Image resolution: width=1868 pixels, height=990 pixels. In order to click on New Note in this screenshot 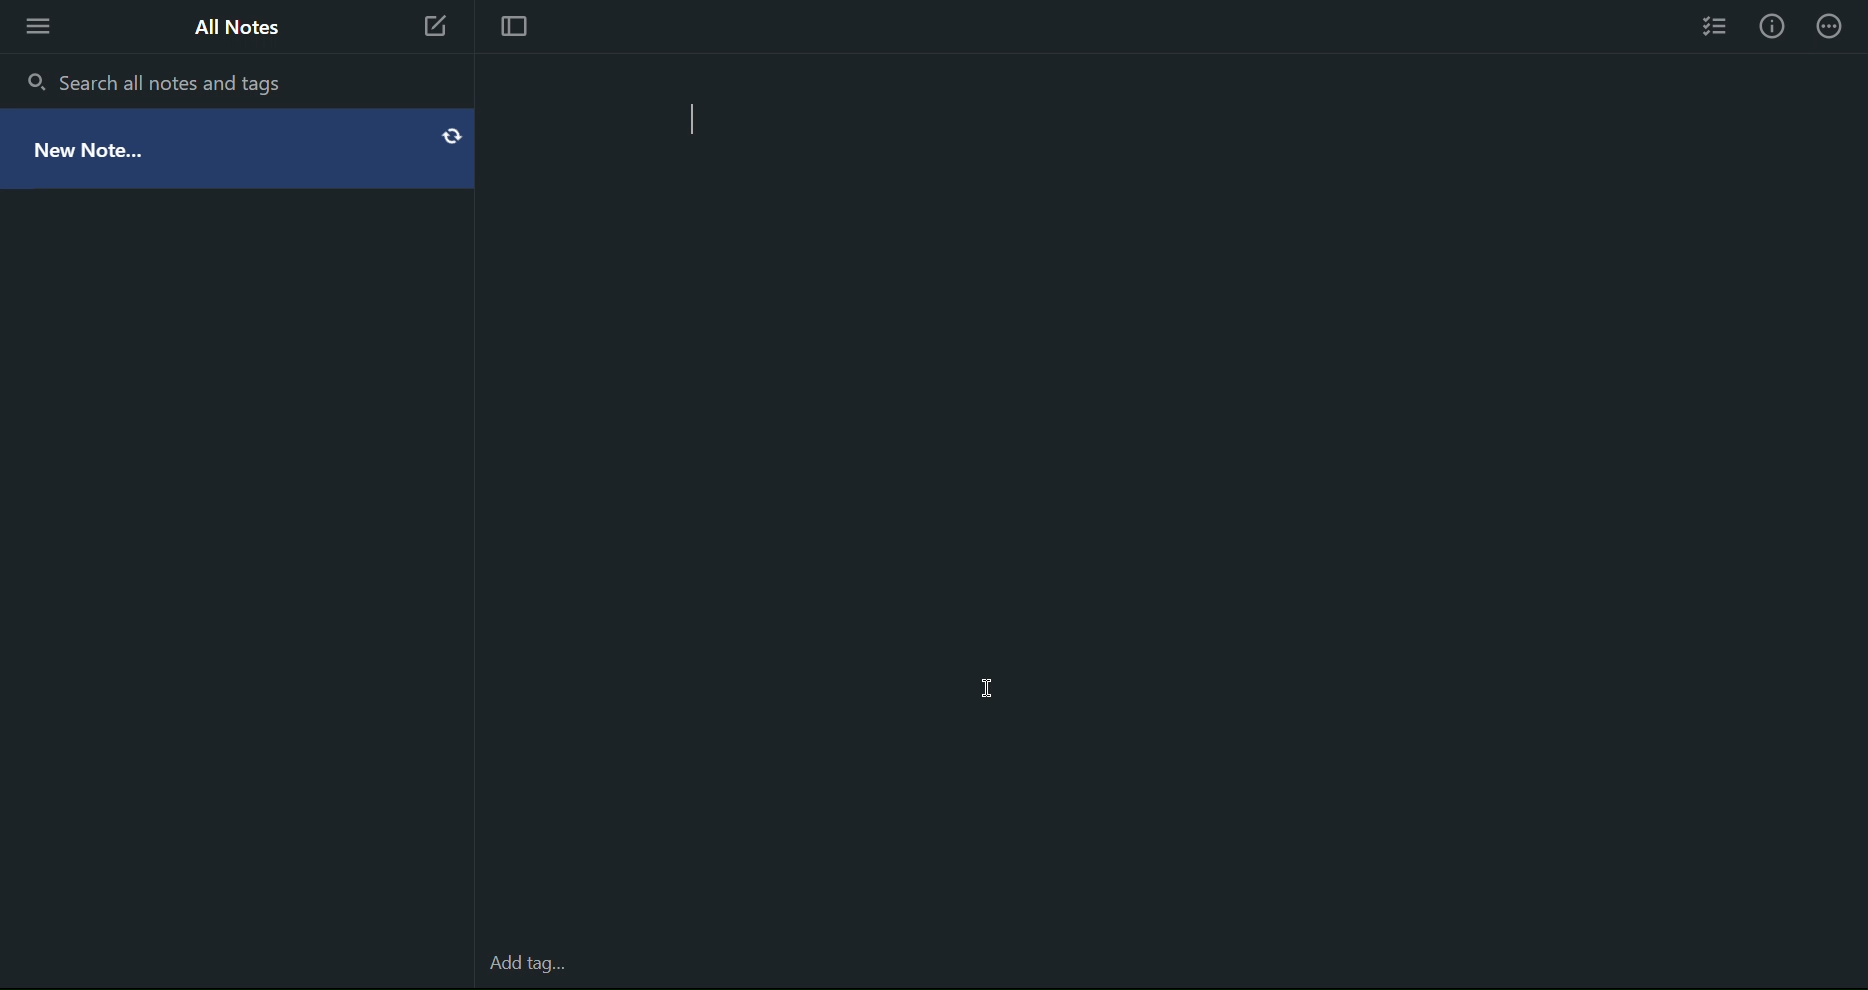, I will do `click(240, 143)`.